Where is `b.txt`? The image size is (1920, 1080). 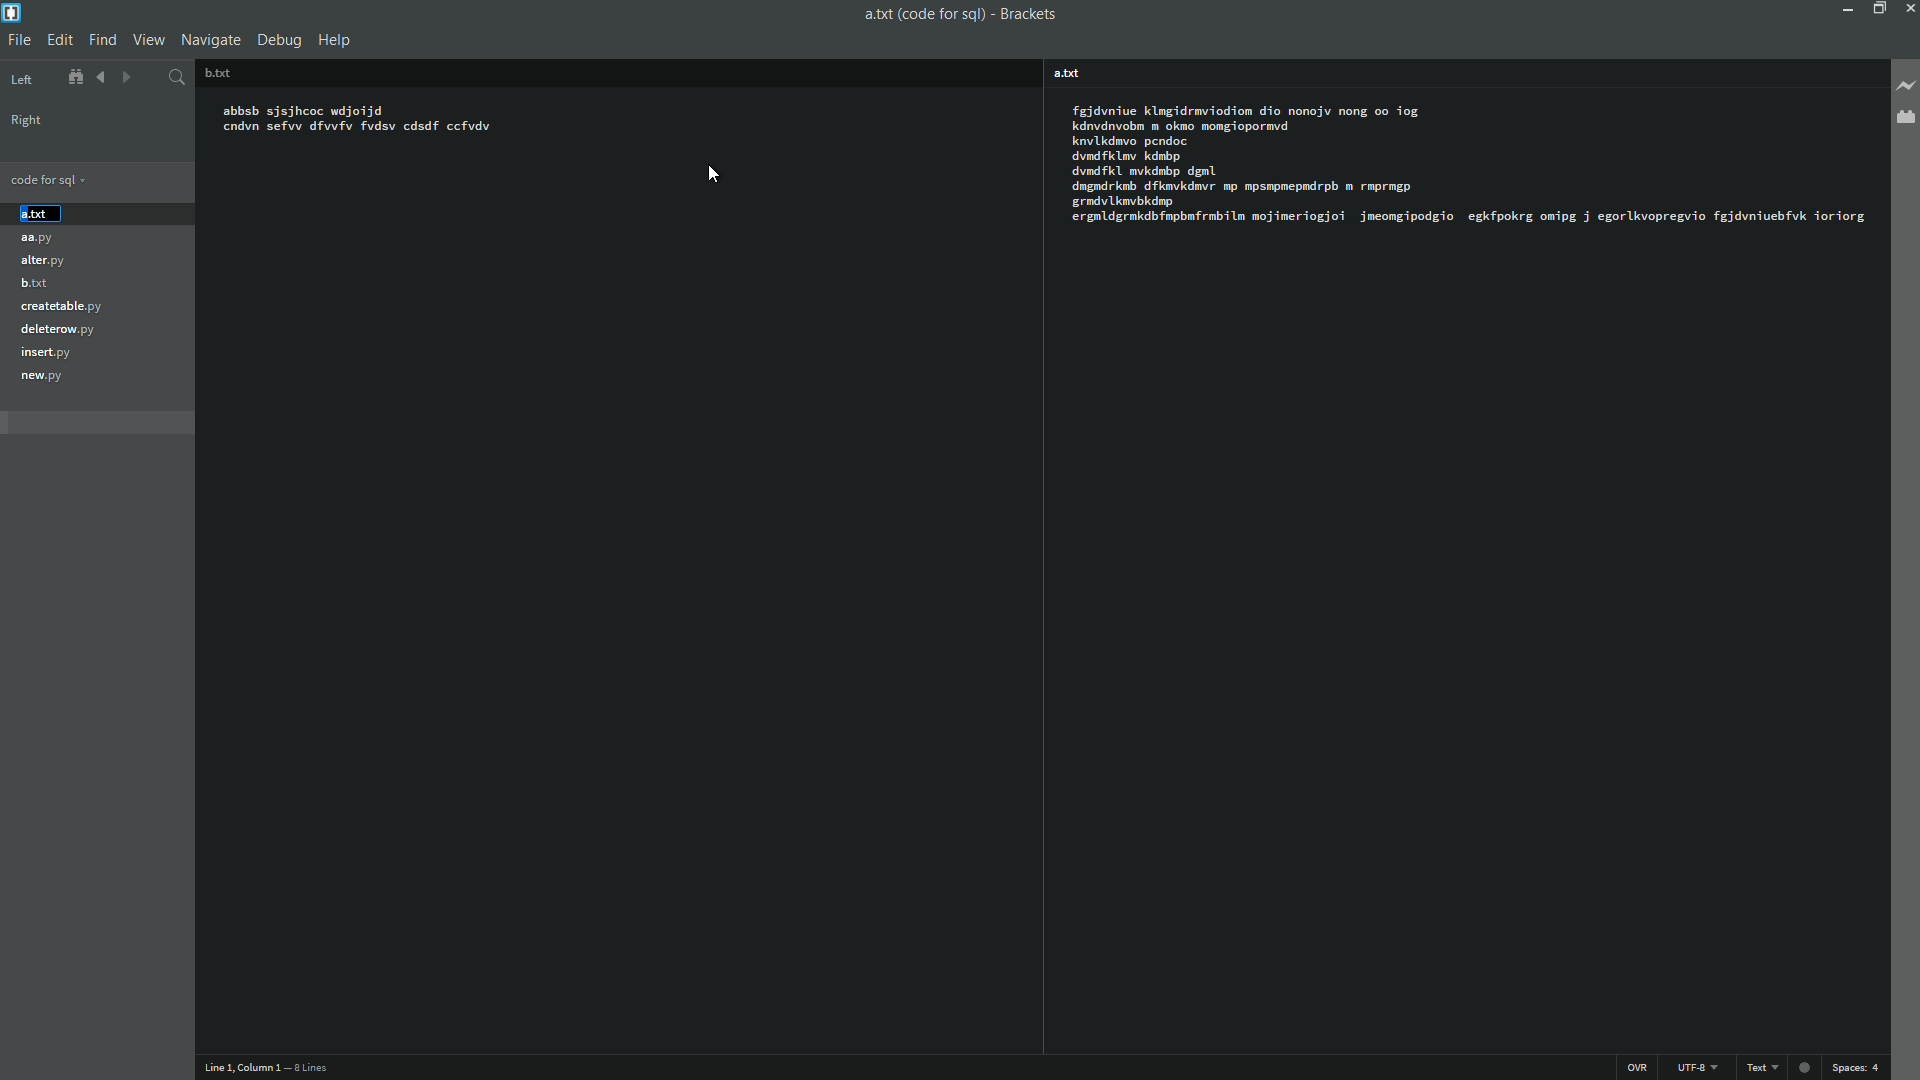 b.txt is located at coordinates (216, 71).